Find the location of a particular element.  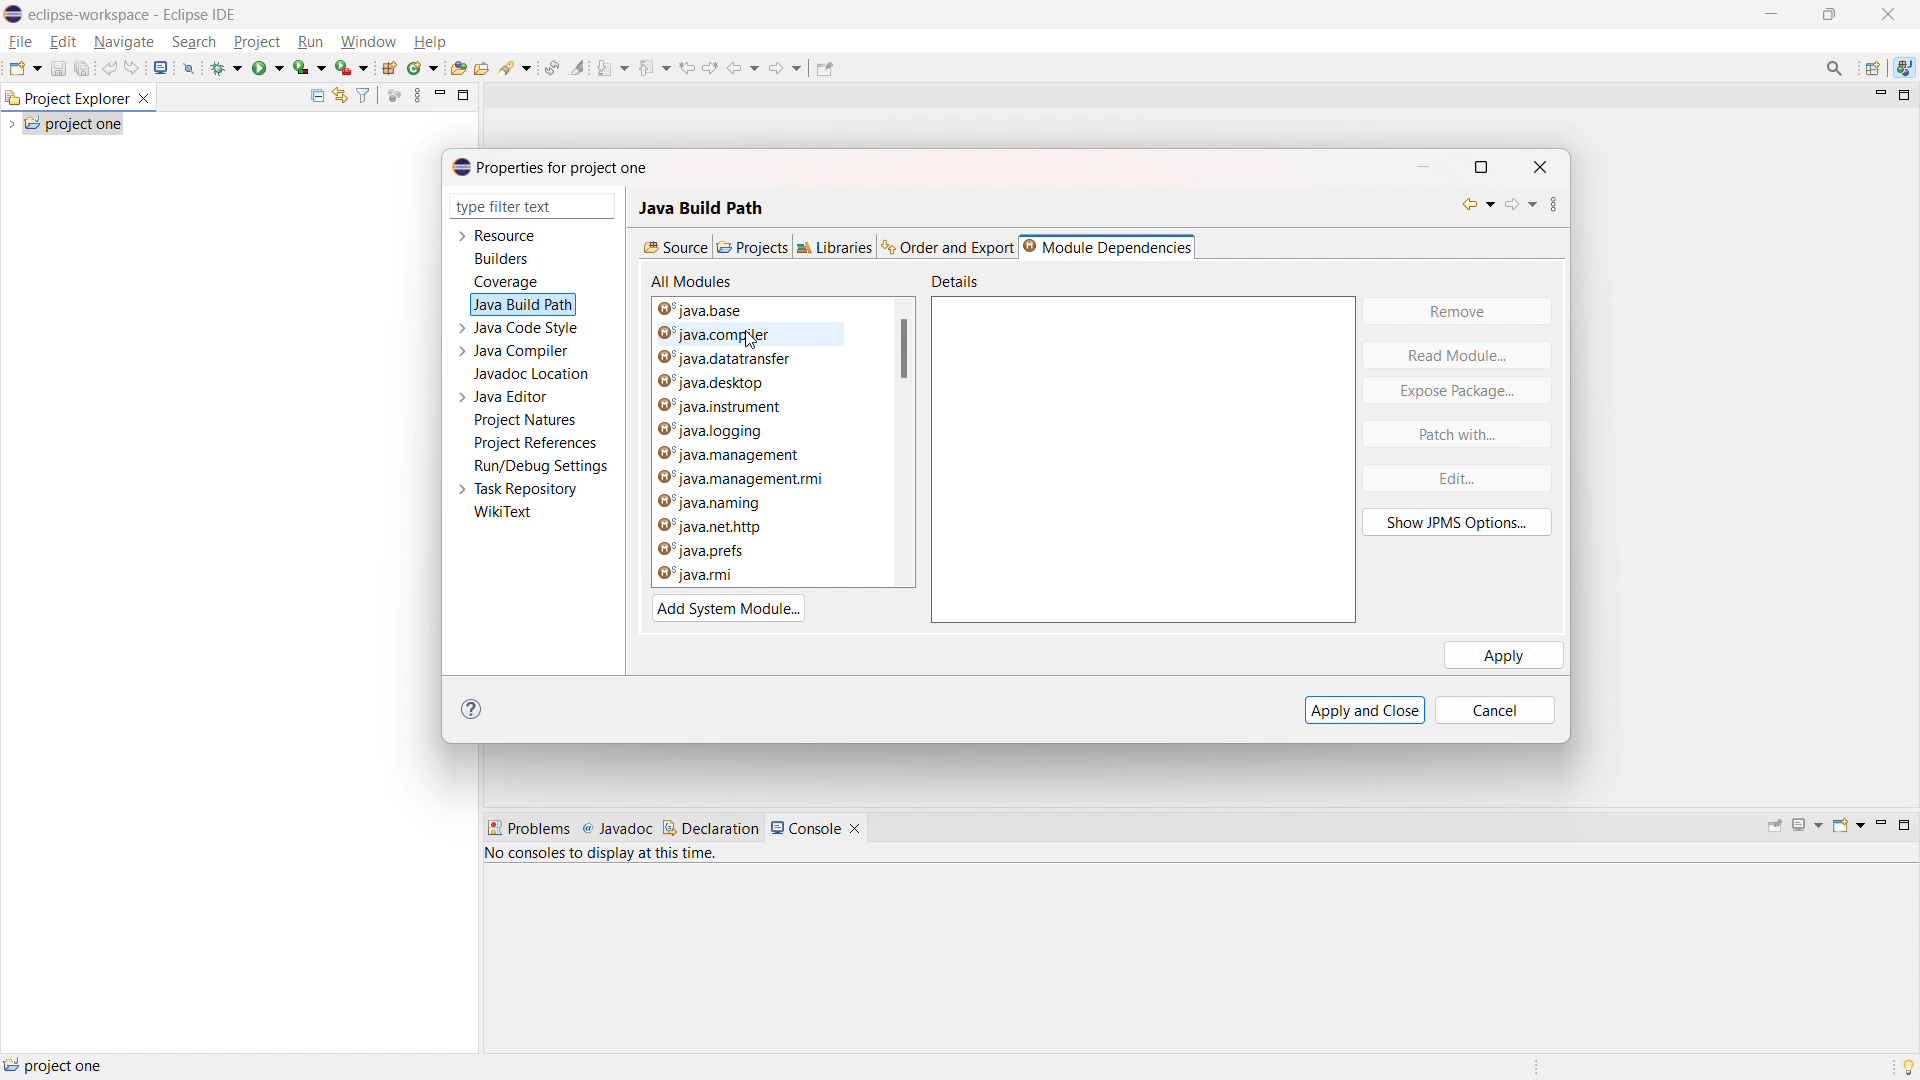

Java build path is located at coordinates (702, 201).